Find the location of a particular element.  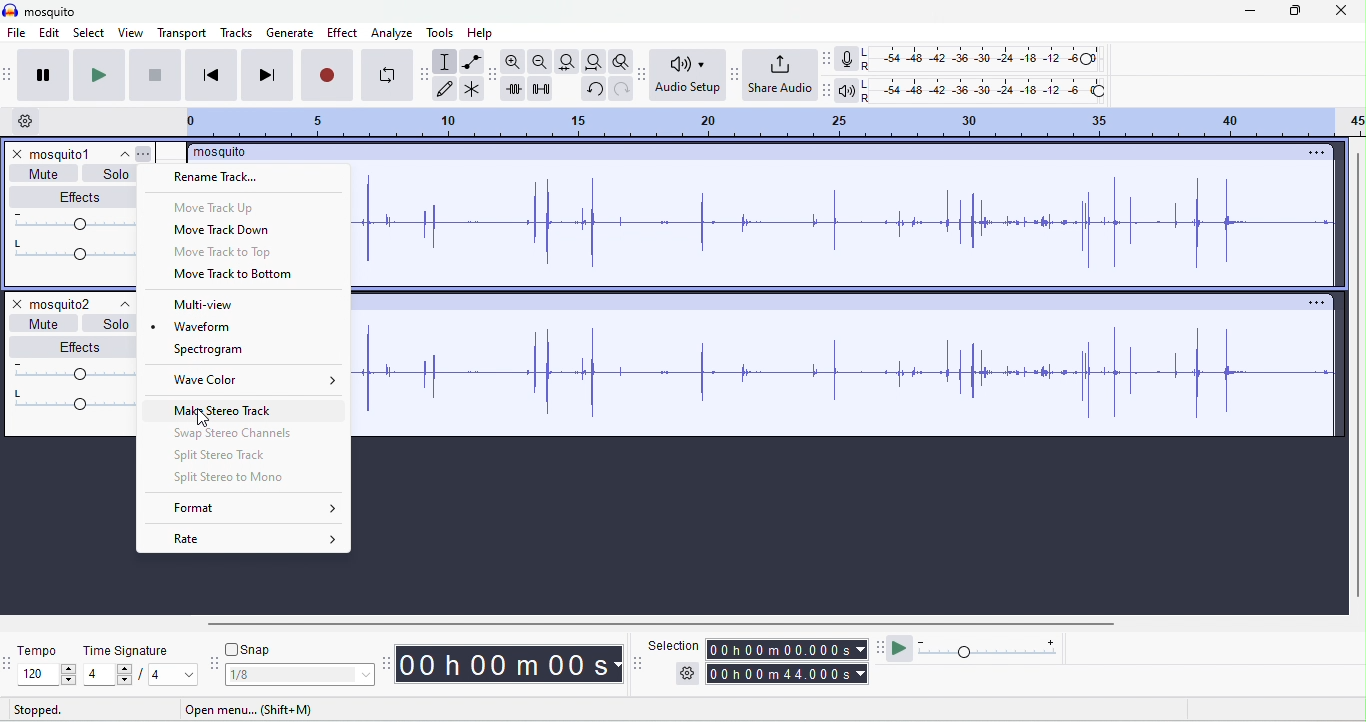

tempo is located at coordinates (39, 653).